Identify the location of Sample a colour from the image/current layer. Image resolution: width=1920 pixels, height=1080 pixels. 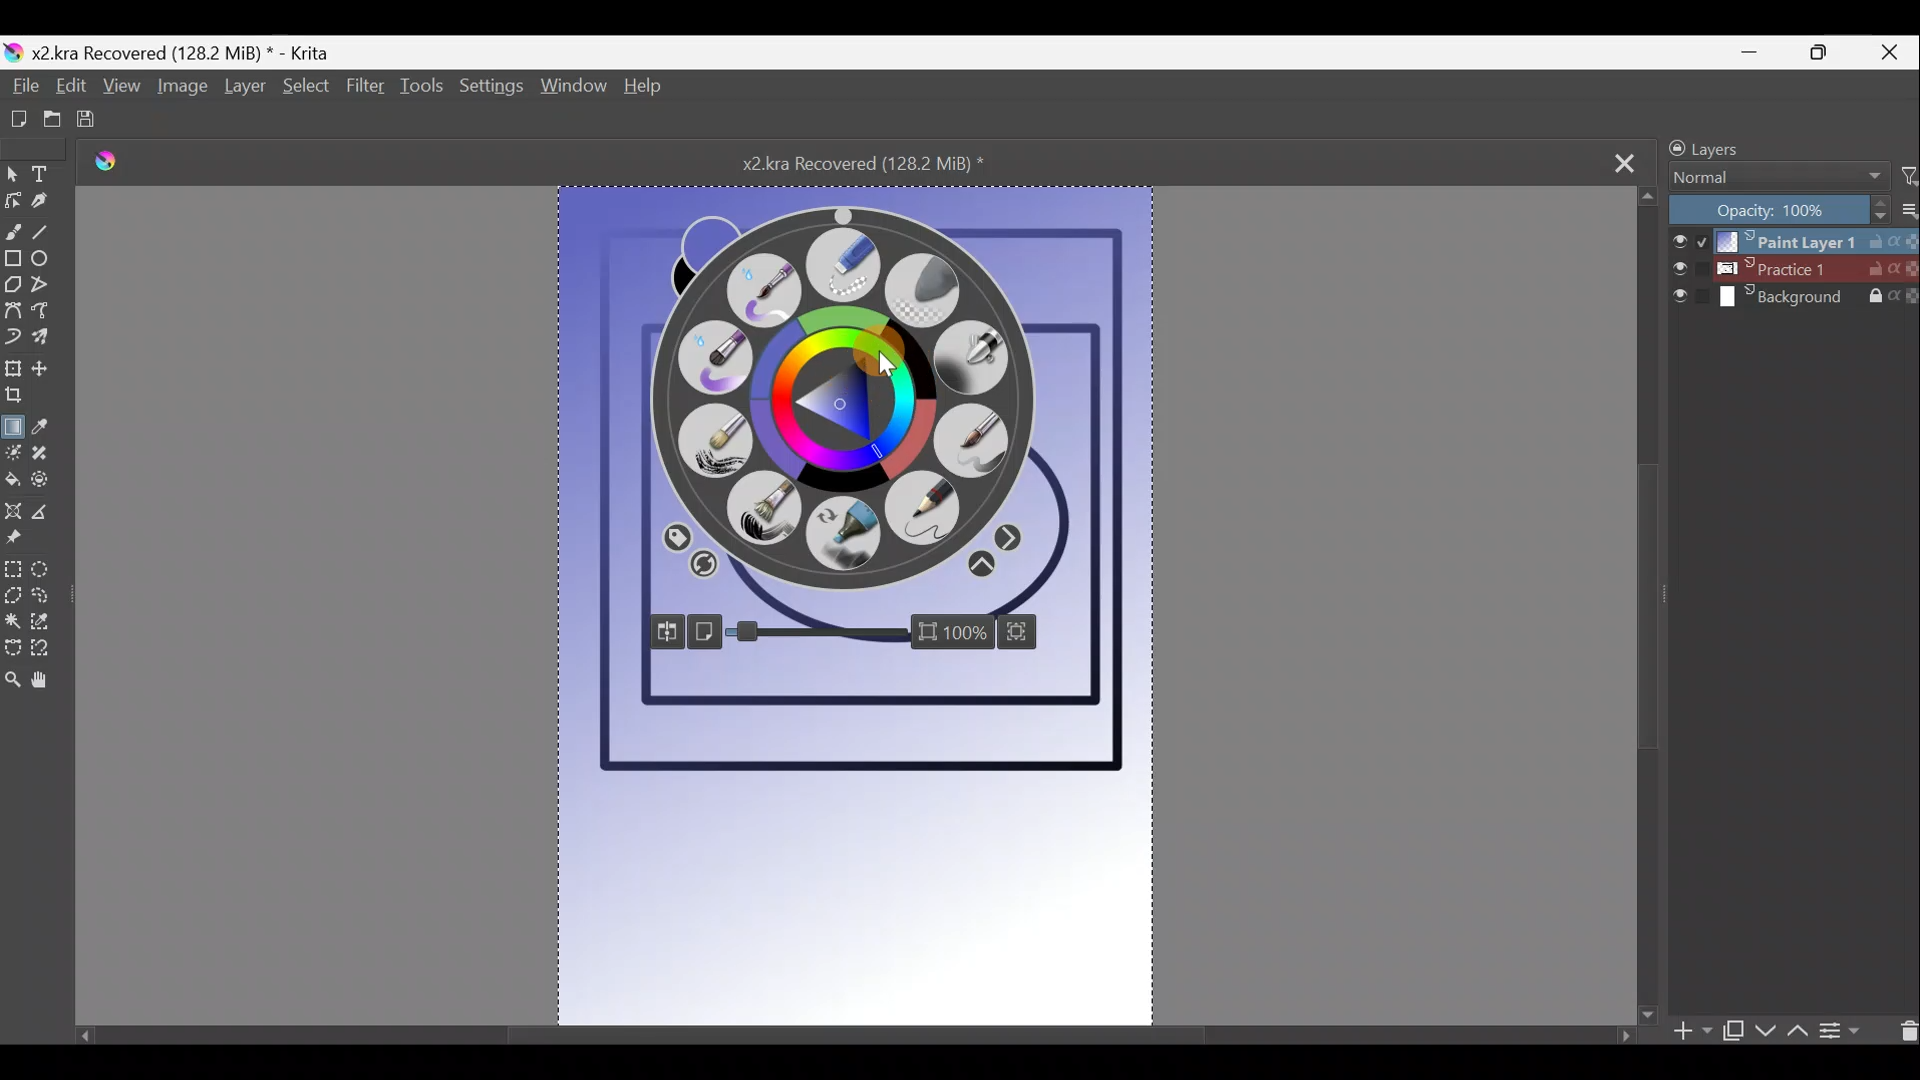
(45, 427).